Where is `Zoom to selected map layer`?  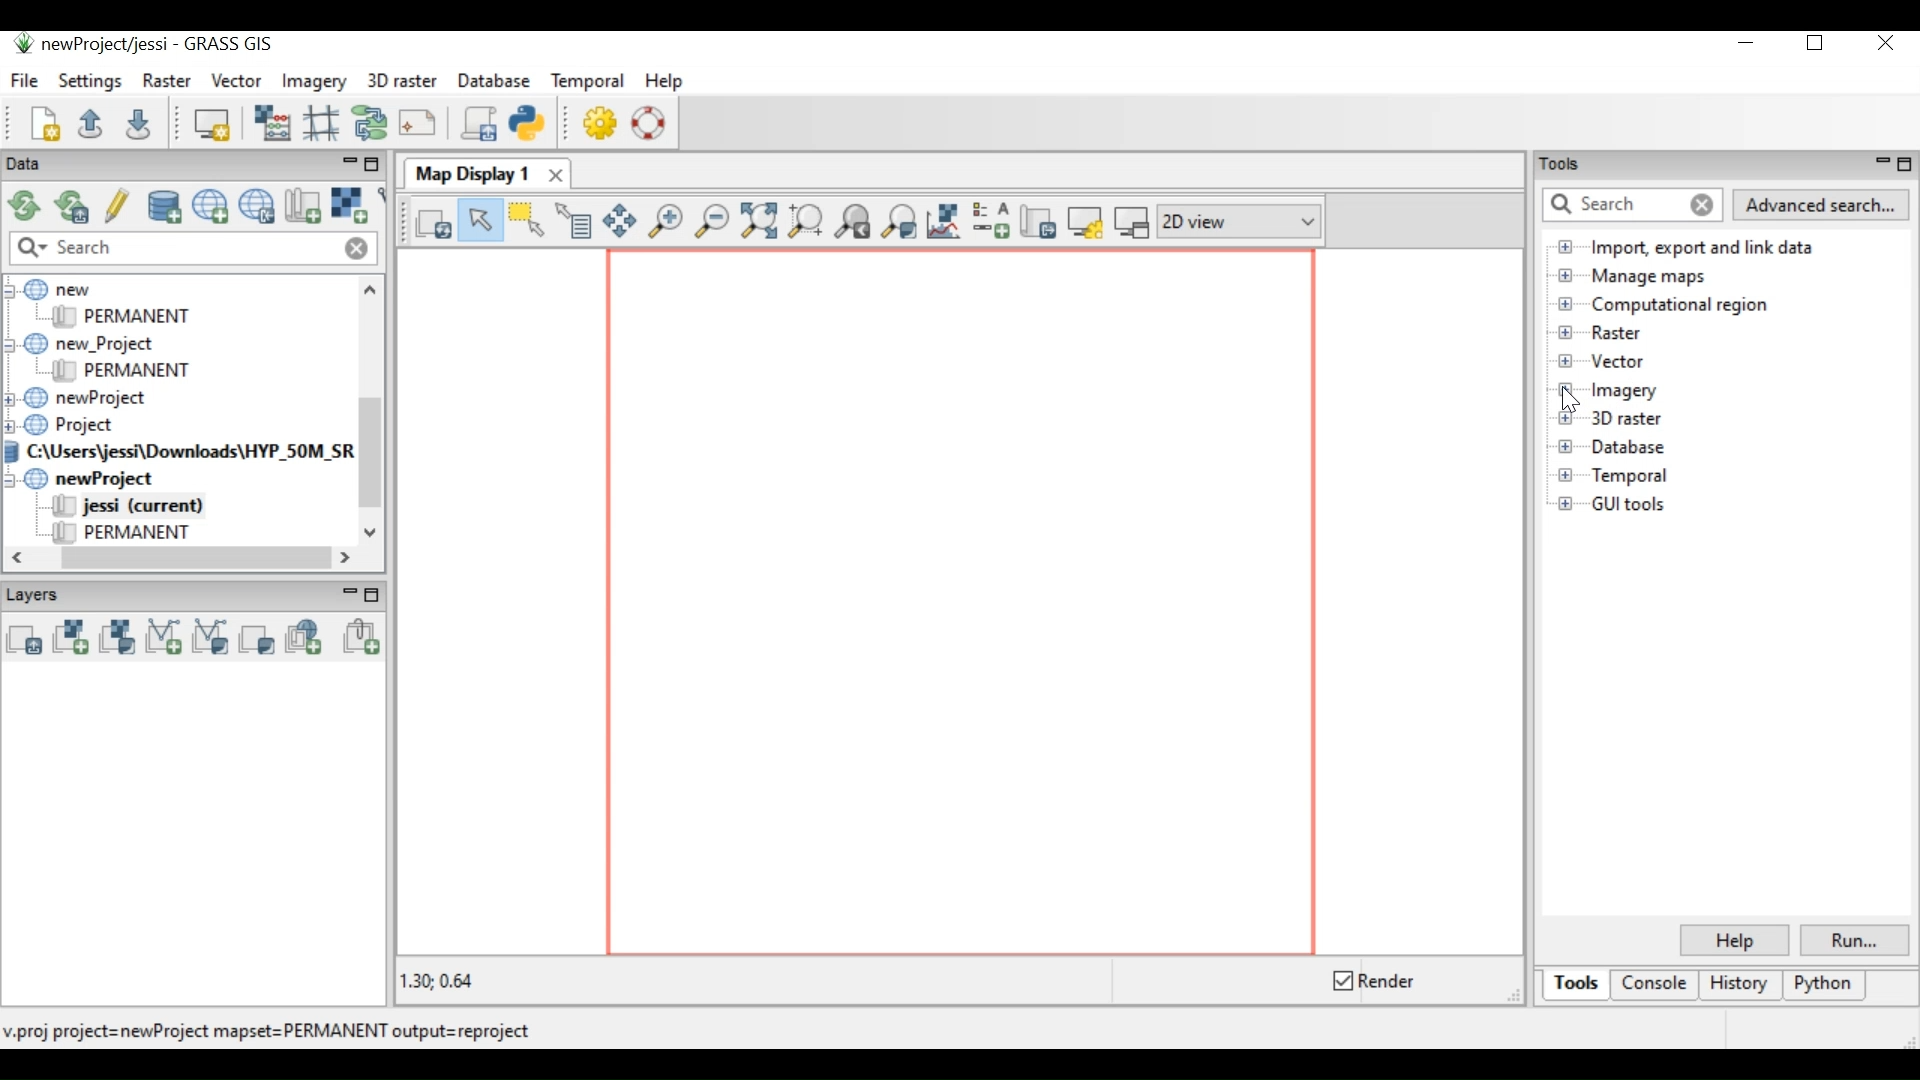 Zoom to selected map layer is located at coordinates (759, 221).